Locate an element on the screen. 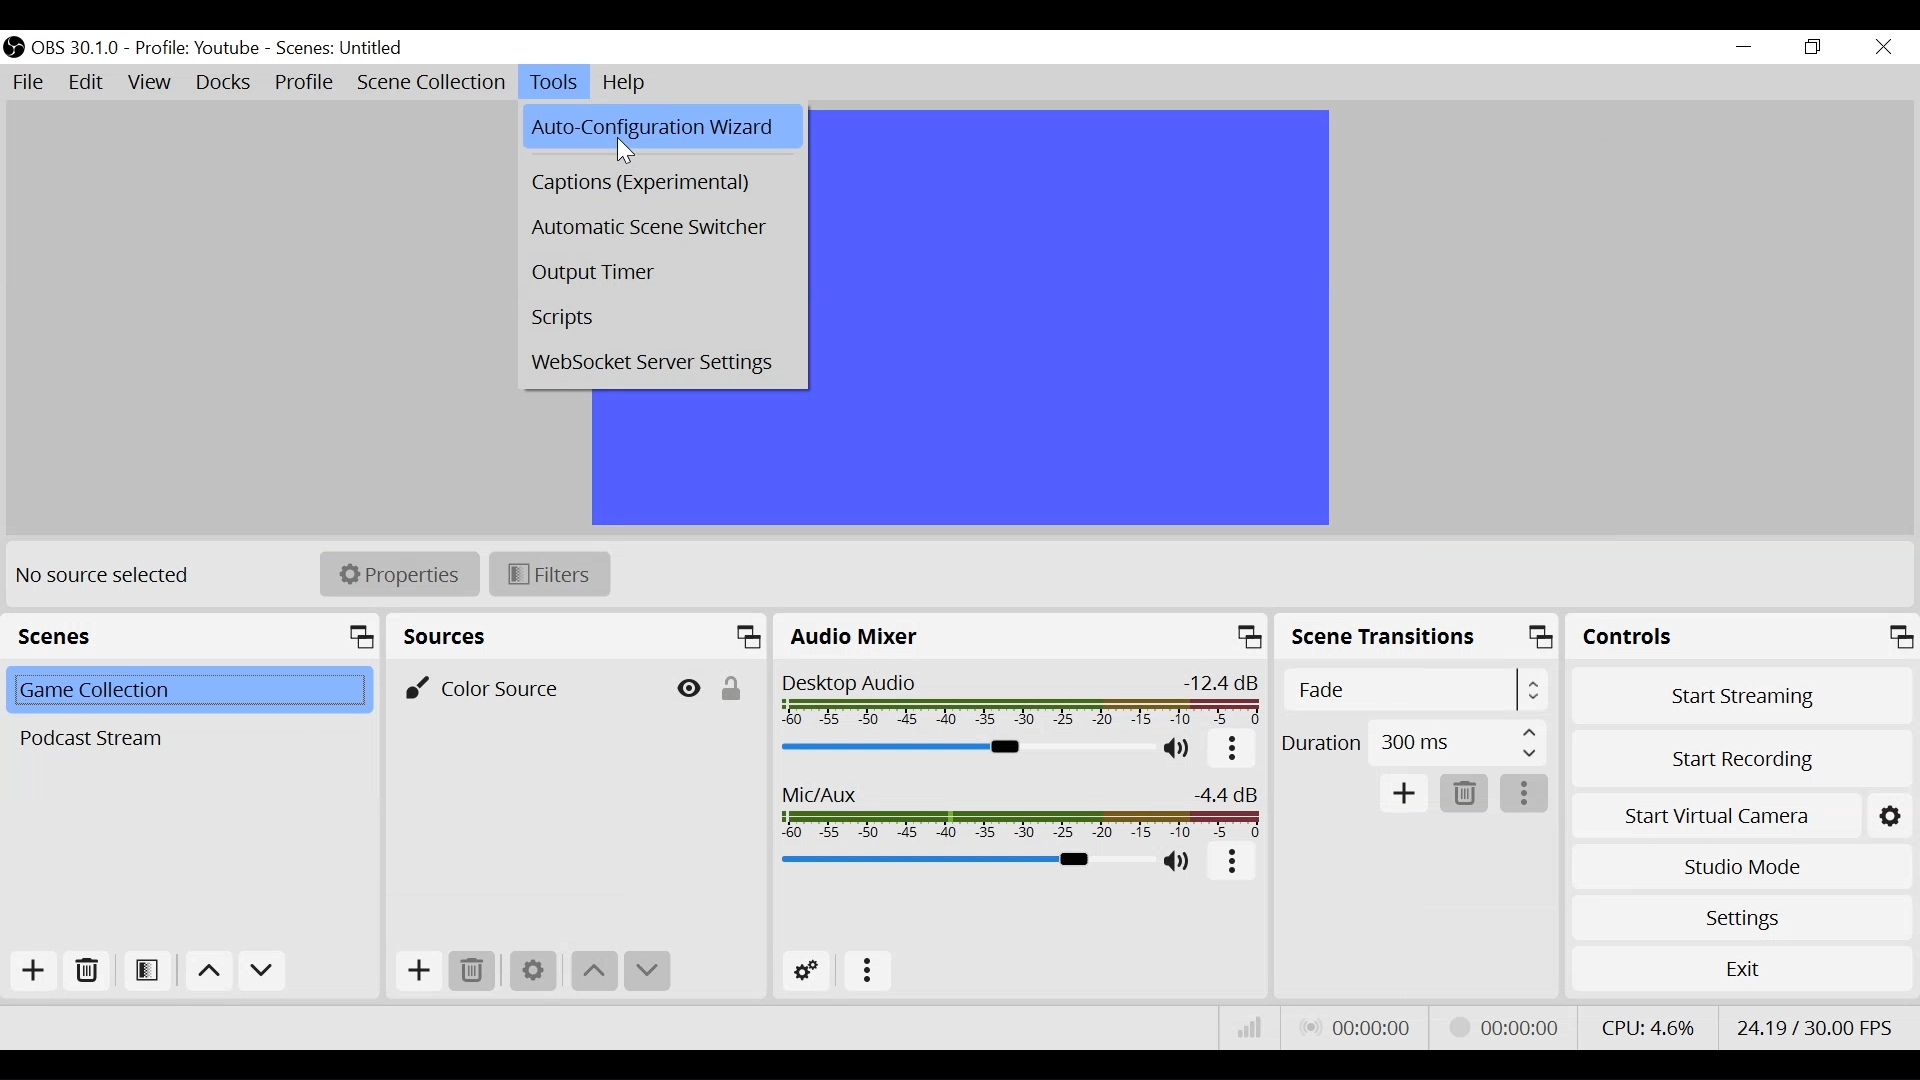 This screenshot has height=1080, width=1920. (un)lock is located at coordinates (731, 685).